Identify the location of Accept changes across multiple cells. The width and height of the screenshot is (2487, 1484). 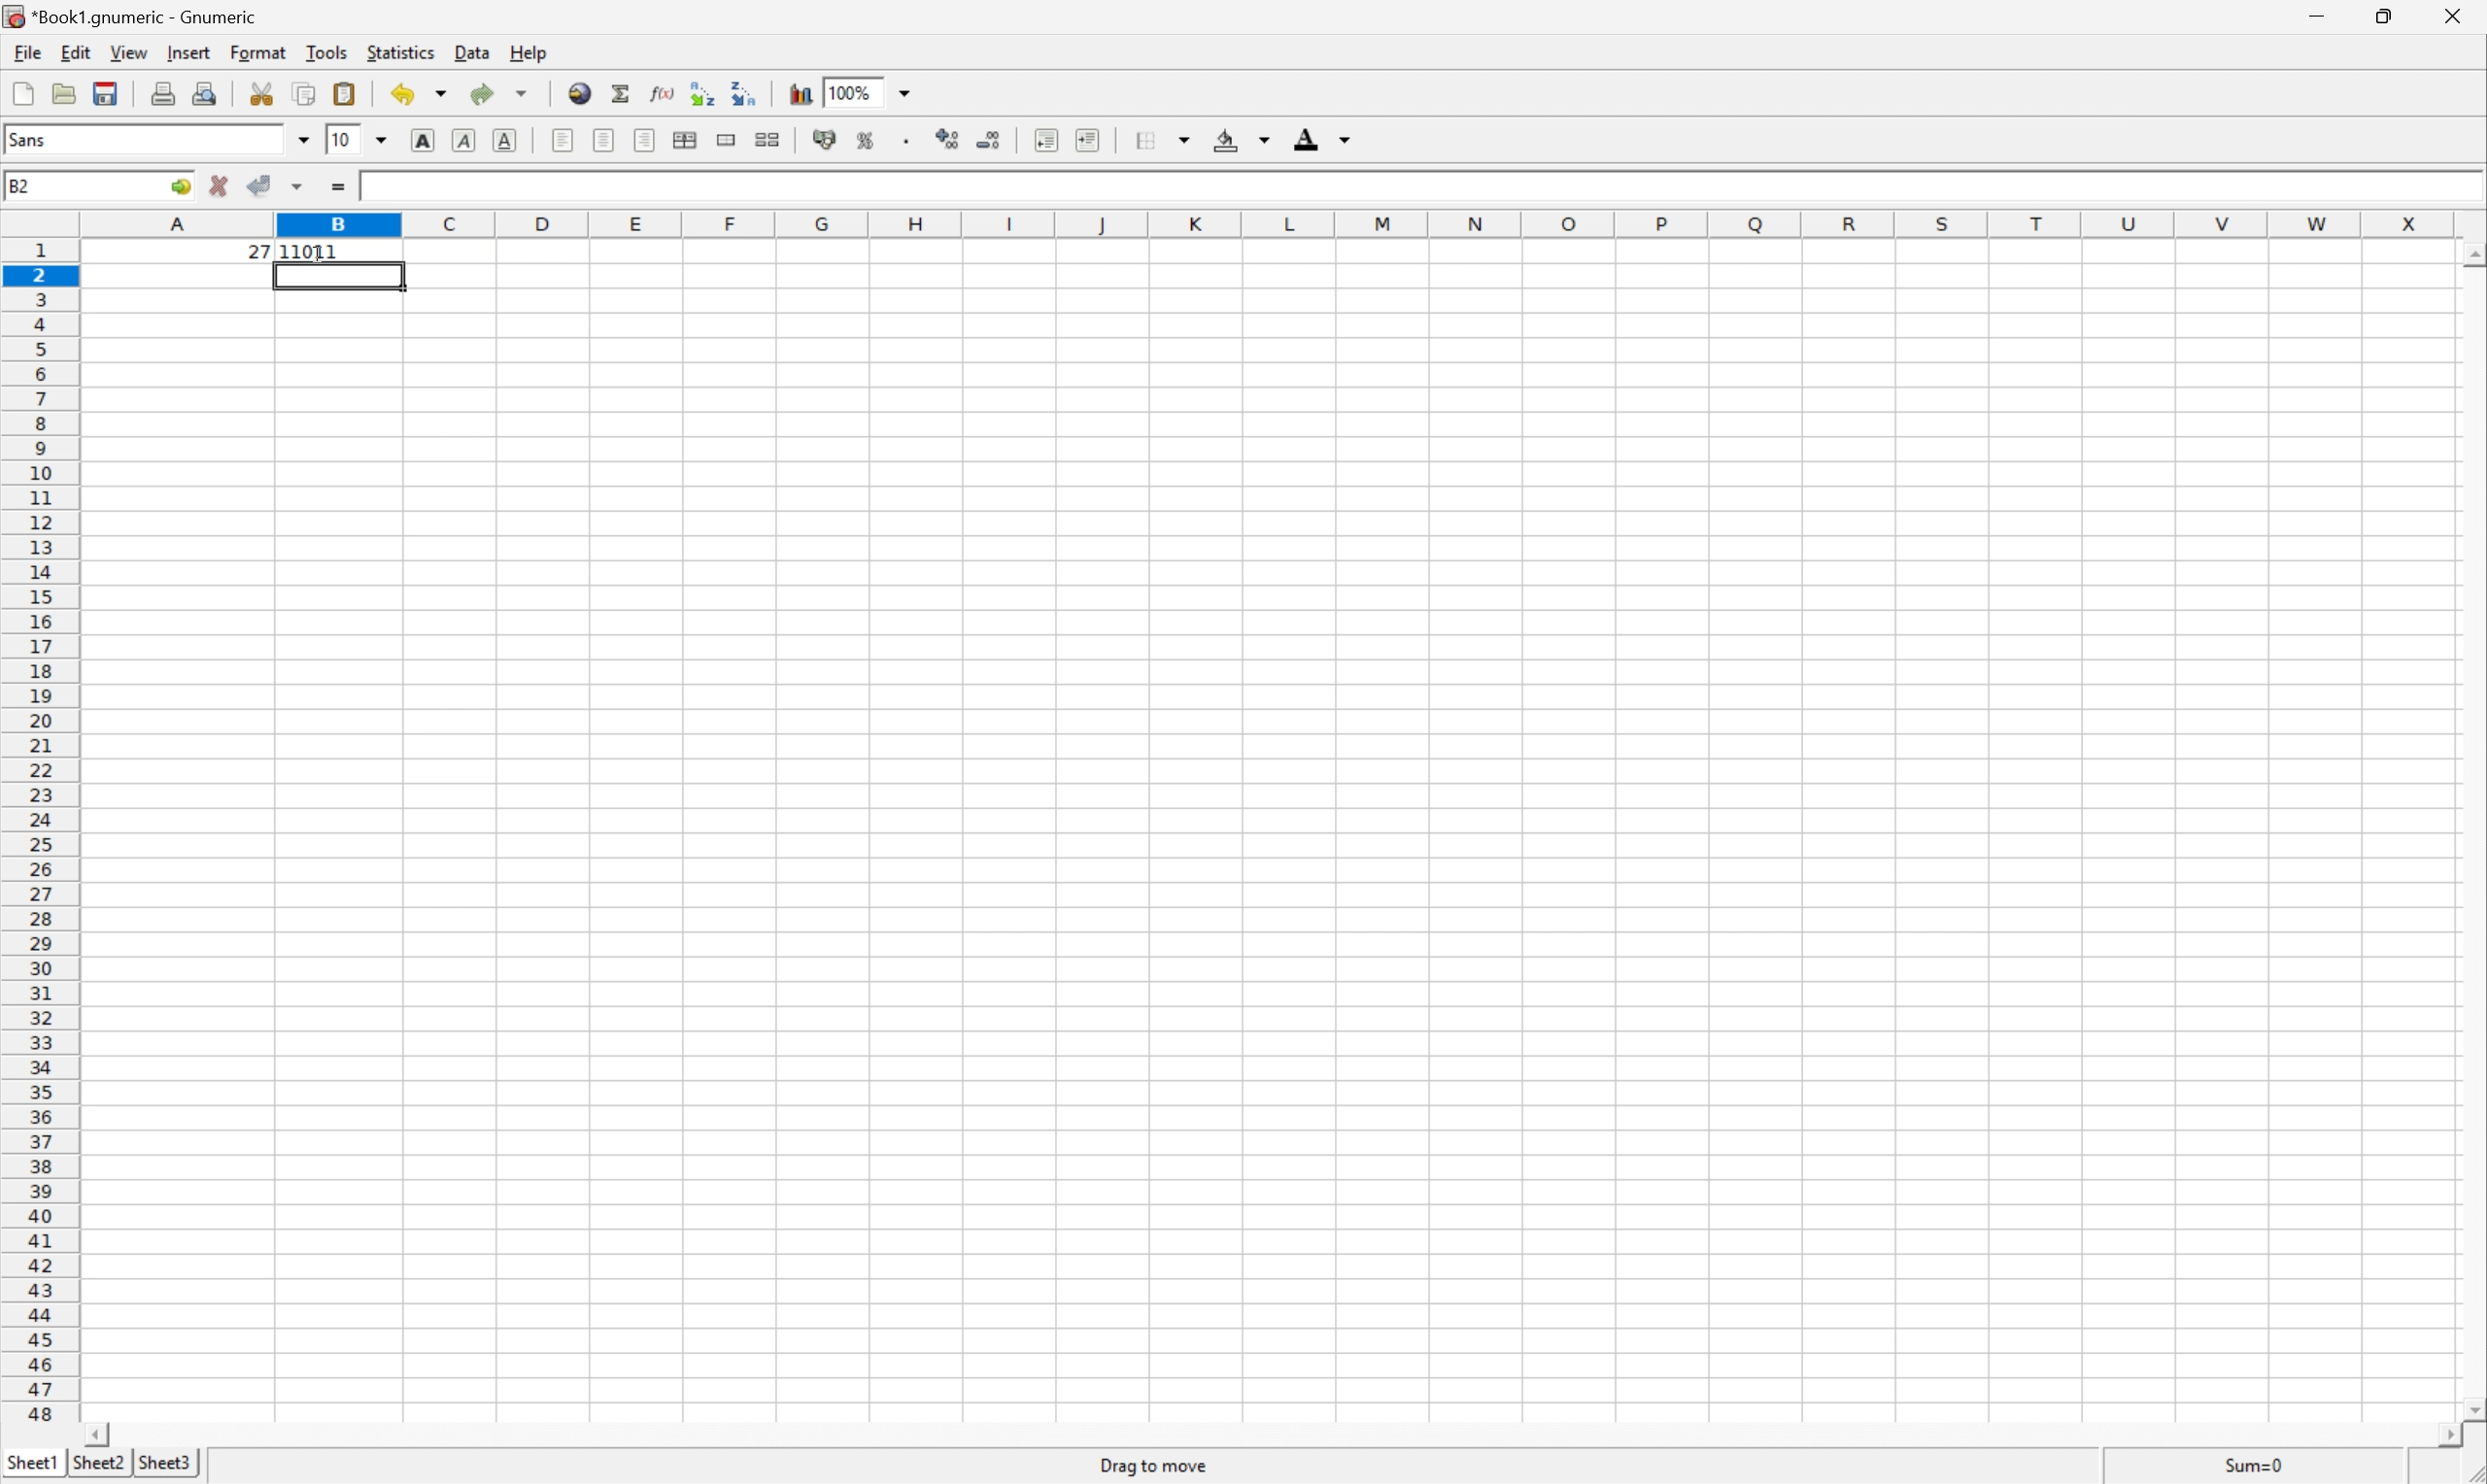
(299, 187).